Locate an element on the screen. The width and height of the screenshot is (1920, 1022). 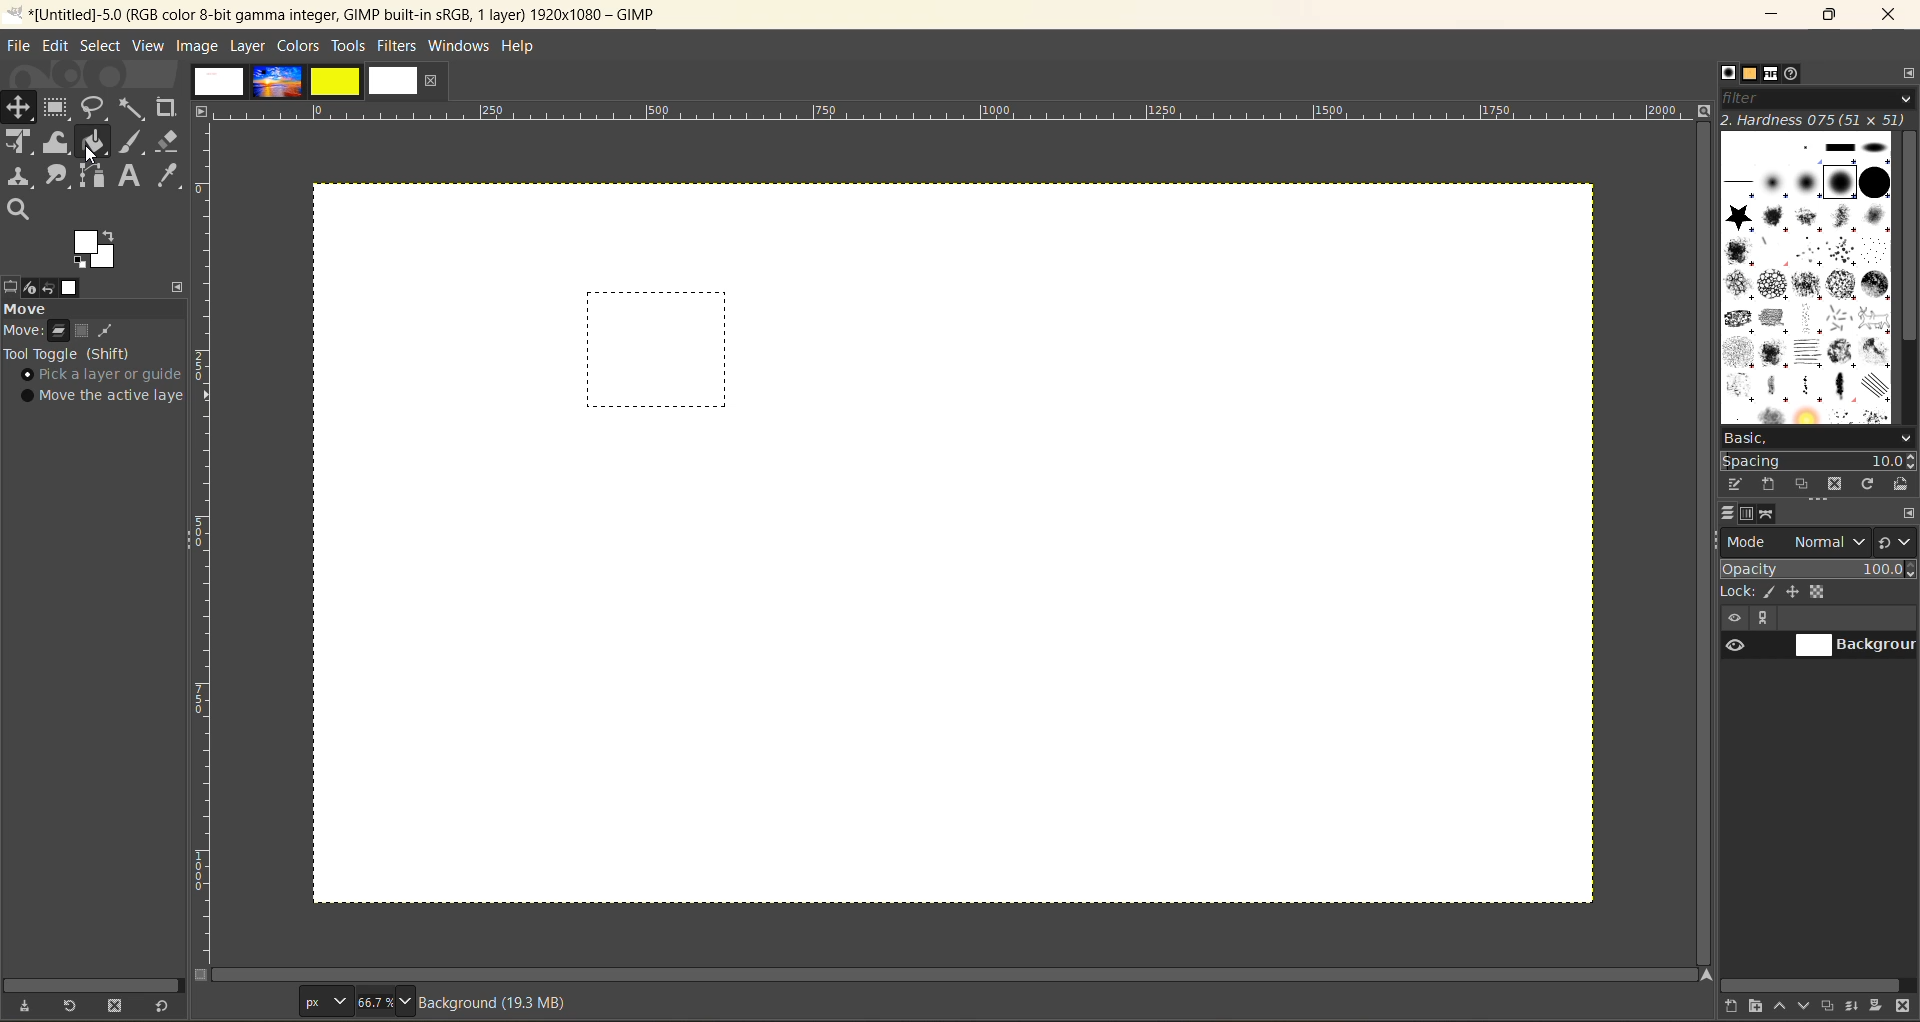
document history is located at coordinates (1794, 75).